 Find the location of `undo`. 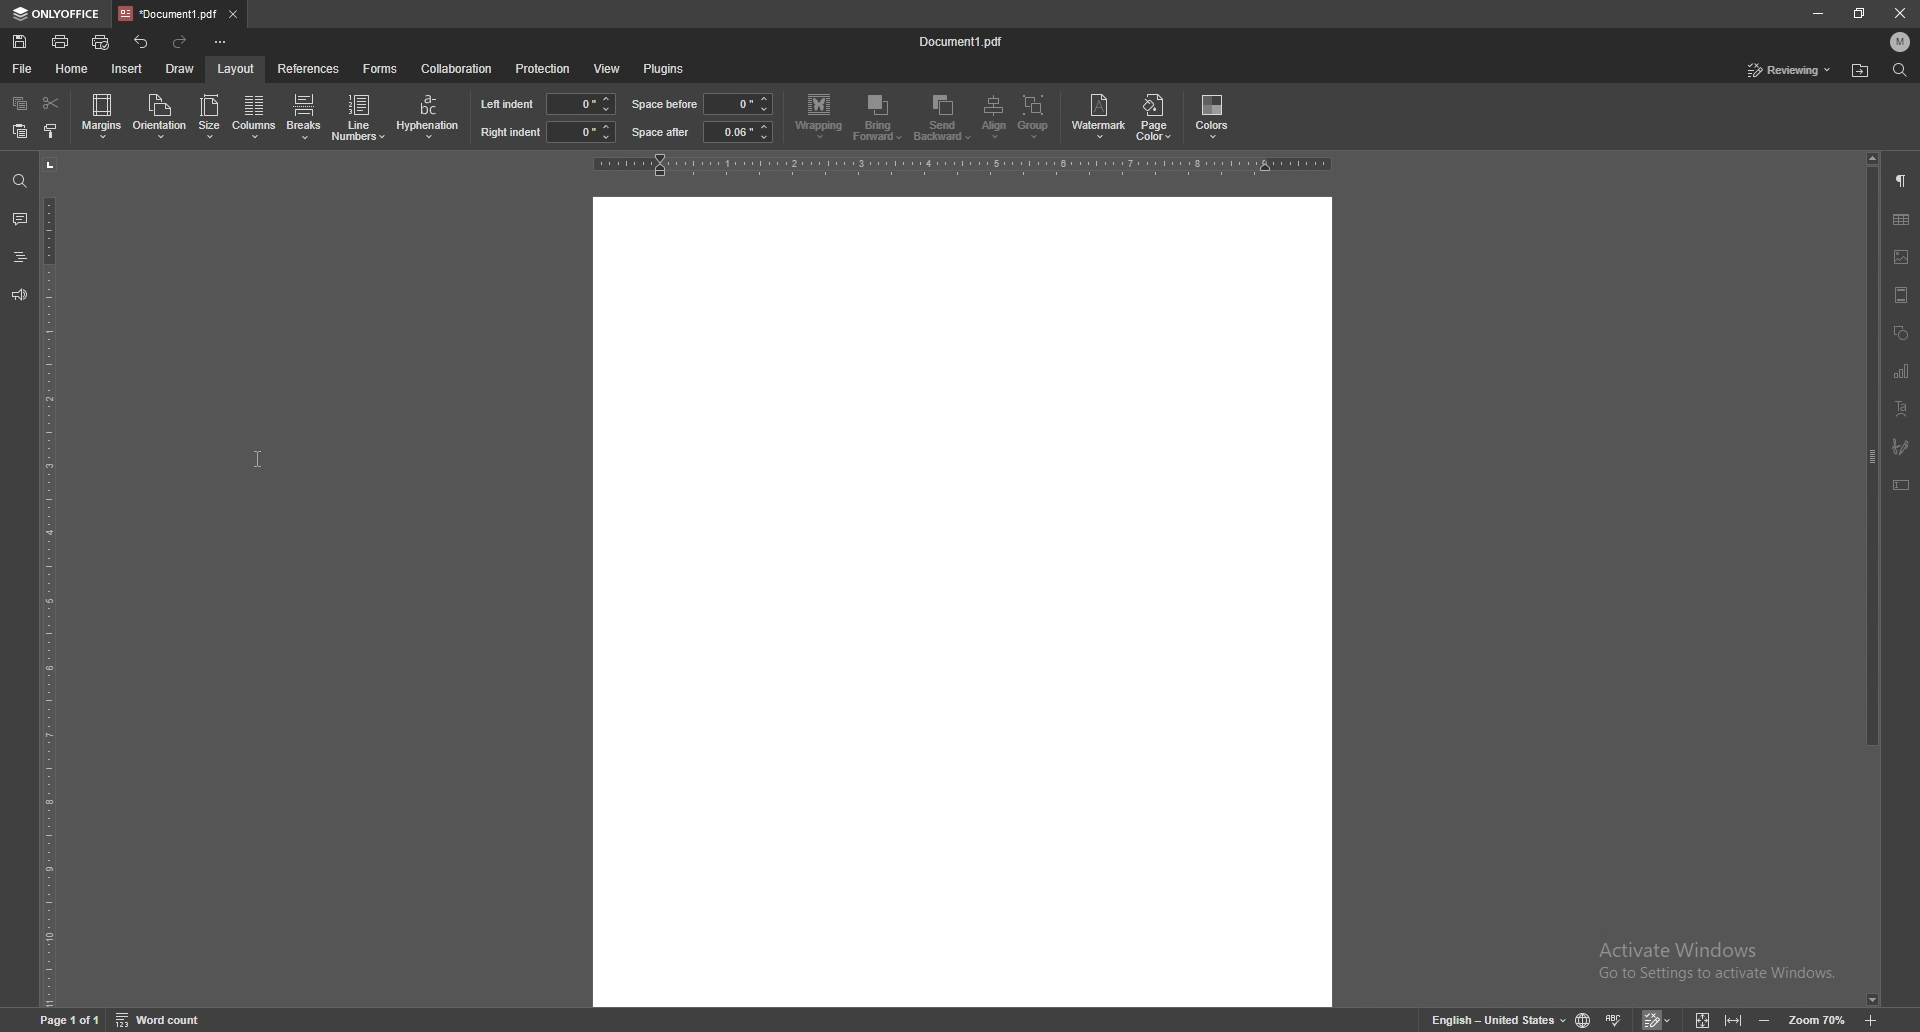

undo is located at coordinates (142, 42).